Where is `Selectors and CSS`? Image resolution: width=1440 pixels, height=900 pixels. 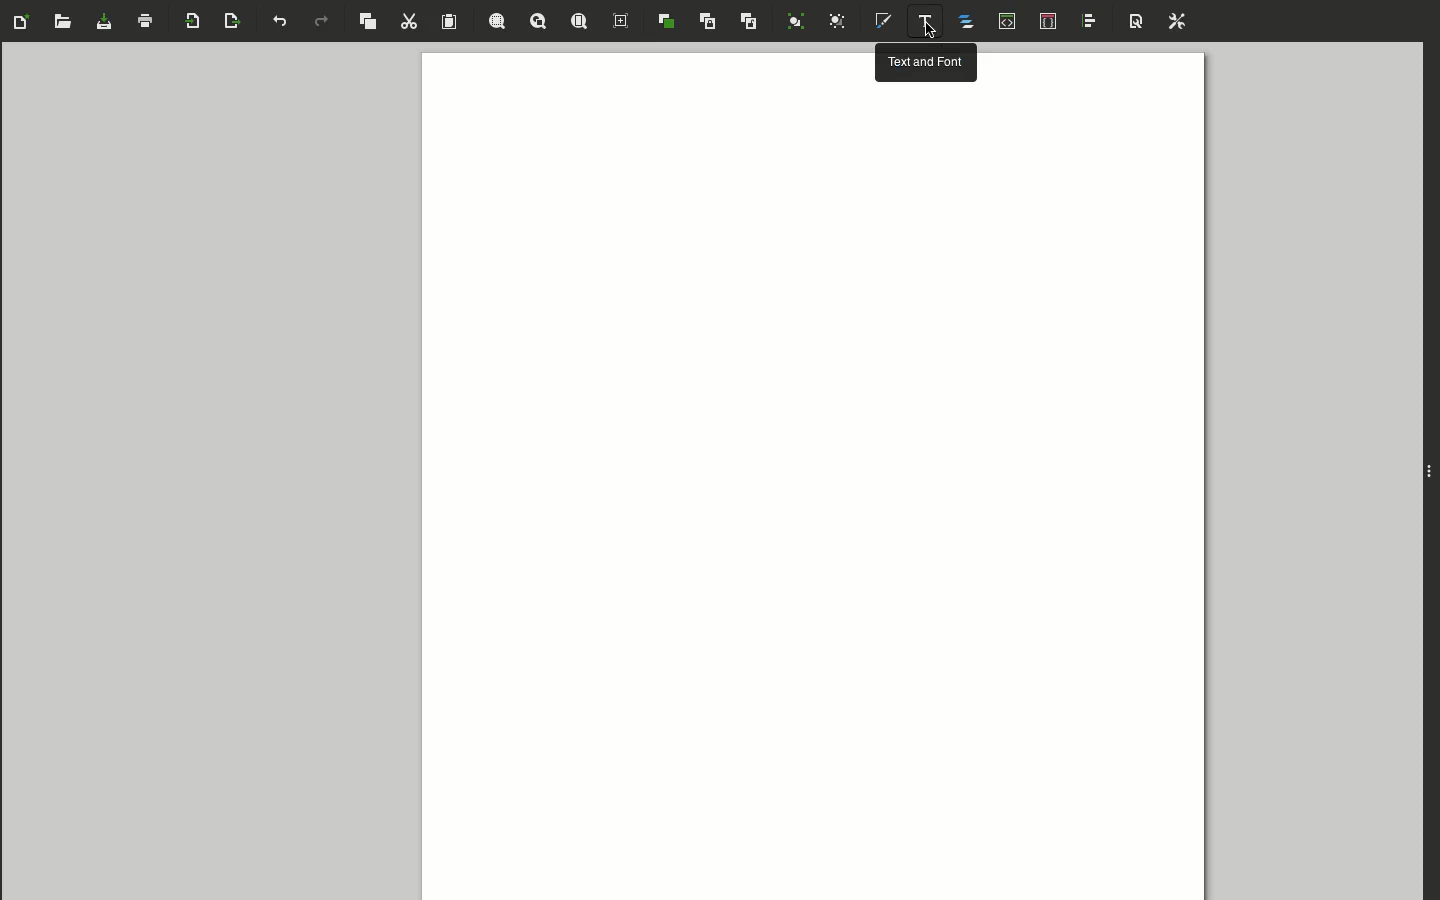 Selectors and CSS is located at coordinates (1052, 22).